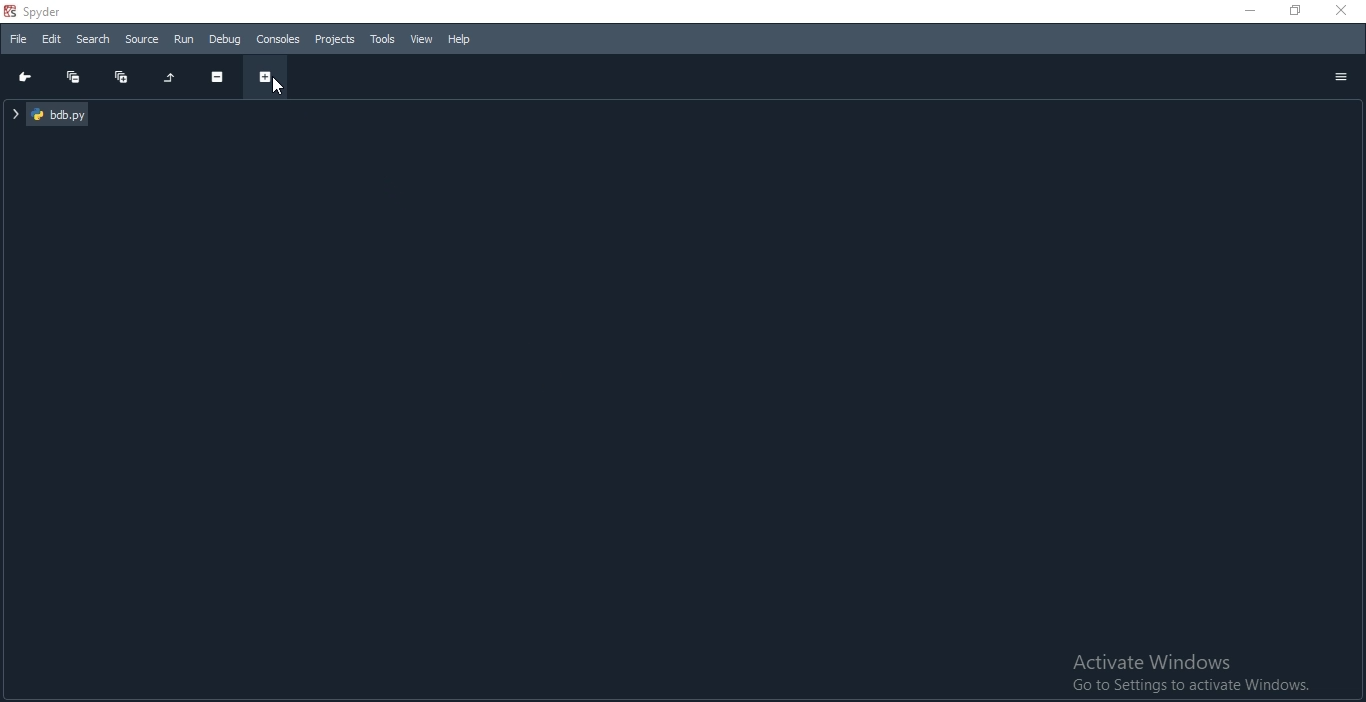 The height and width of the screenshot is (702, 1366). I want to click on Collapse section, so click(217, 79).